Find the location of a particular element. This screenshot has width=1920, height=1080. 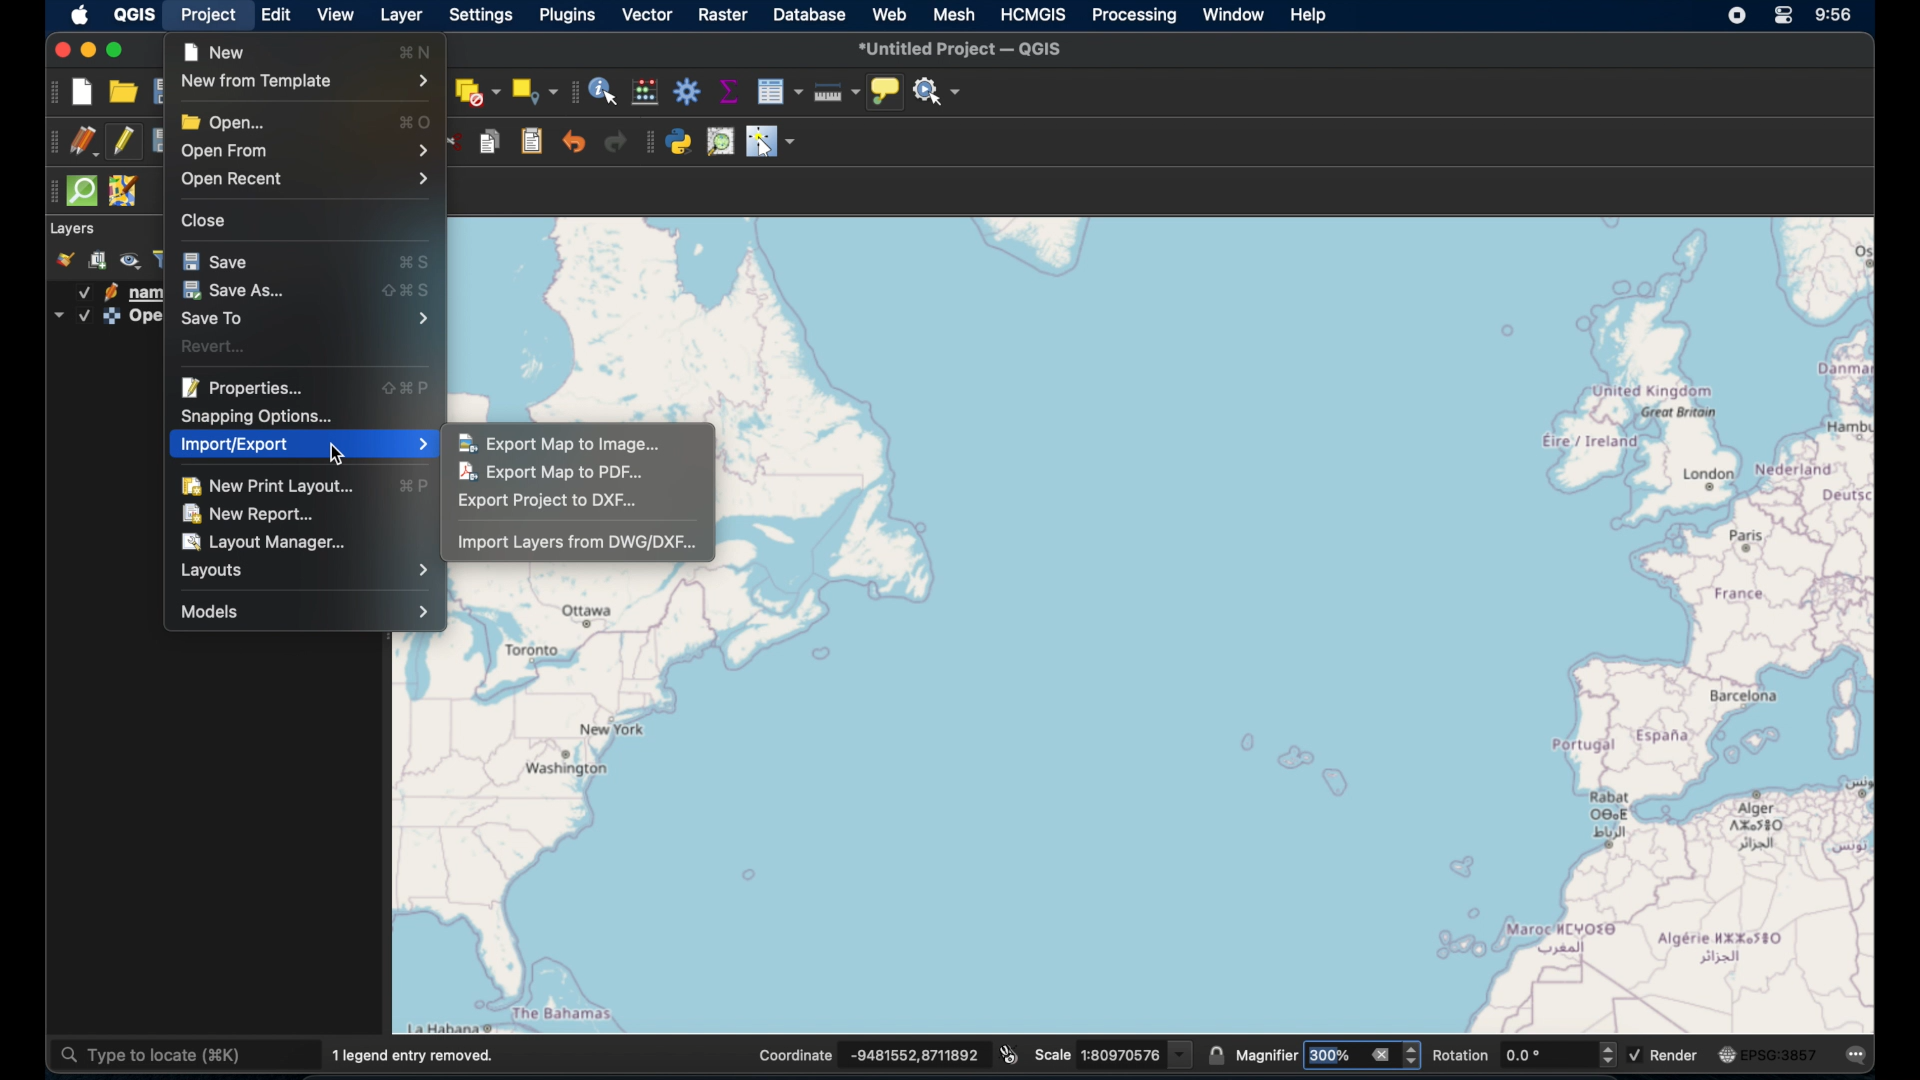

show map tips is located at coordinates (887, 92).